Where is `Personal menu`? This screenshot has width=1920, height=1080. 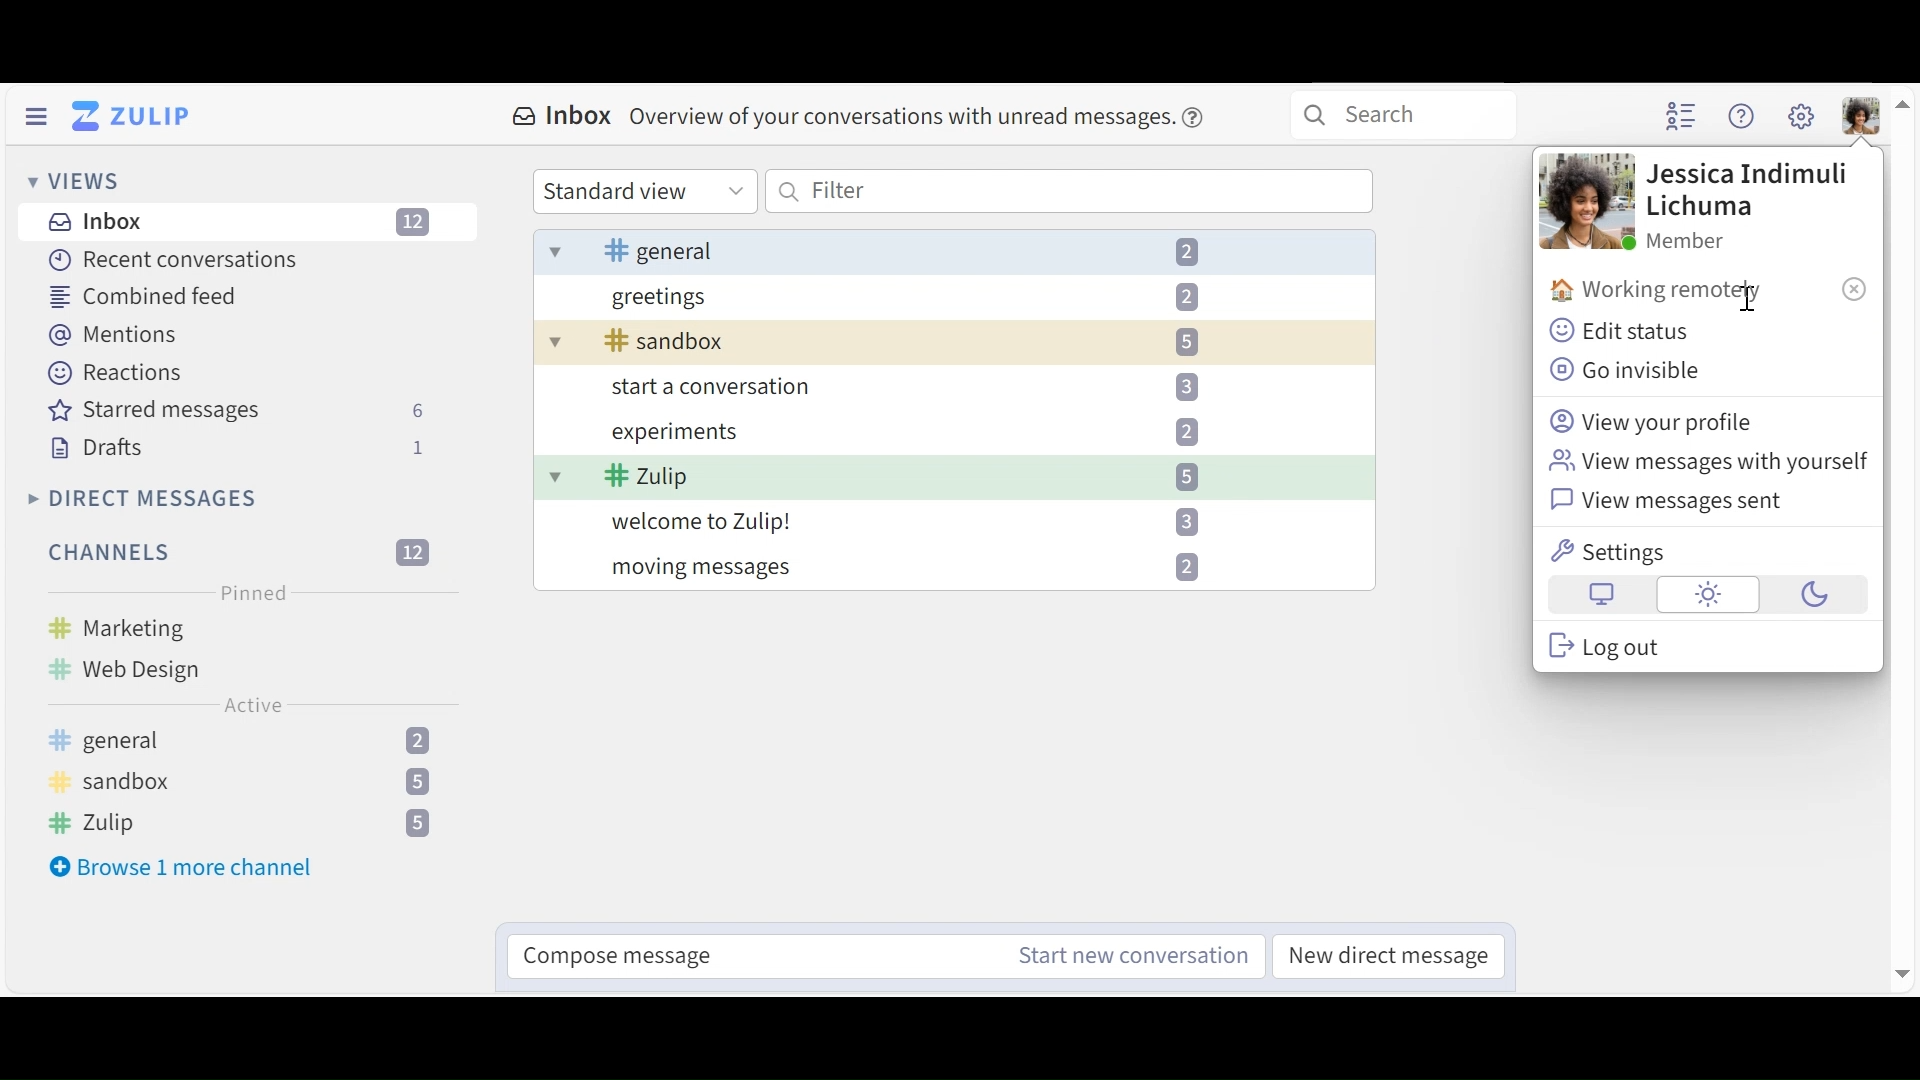
Personal menu is located at coordinates (1862, 115).